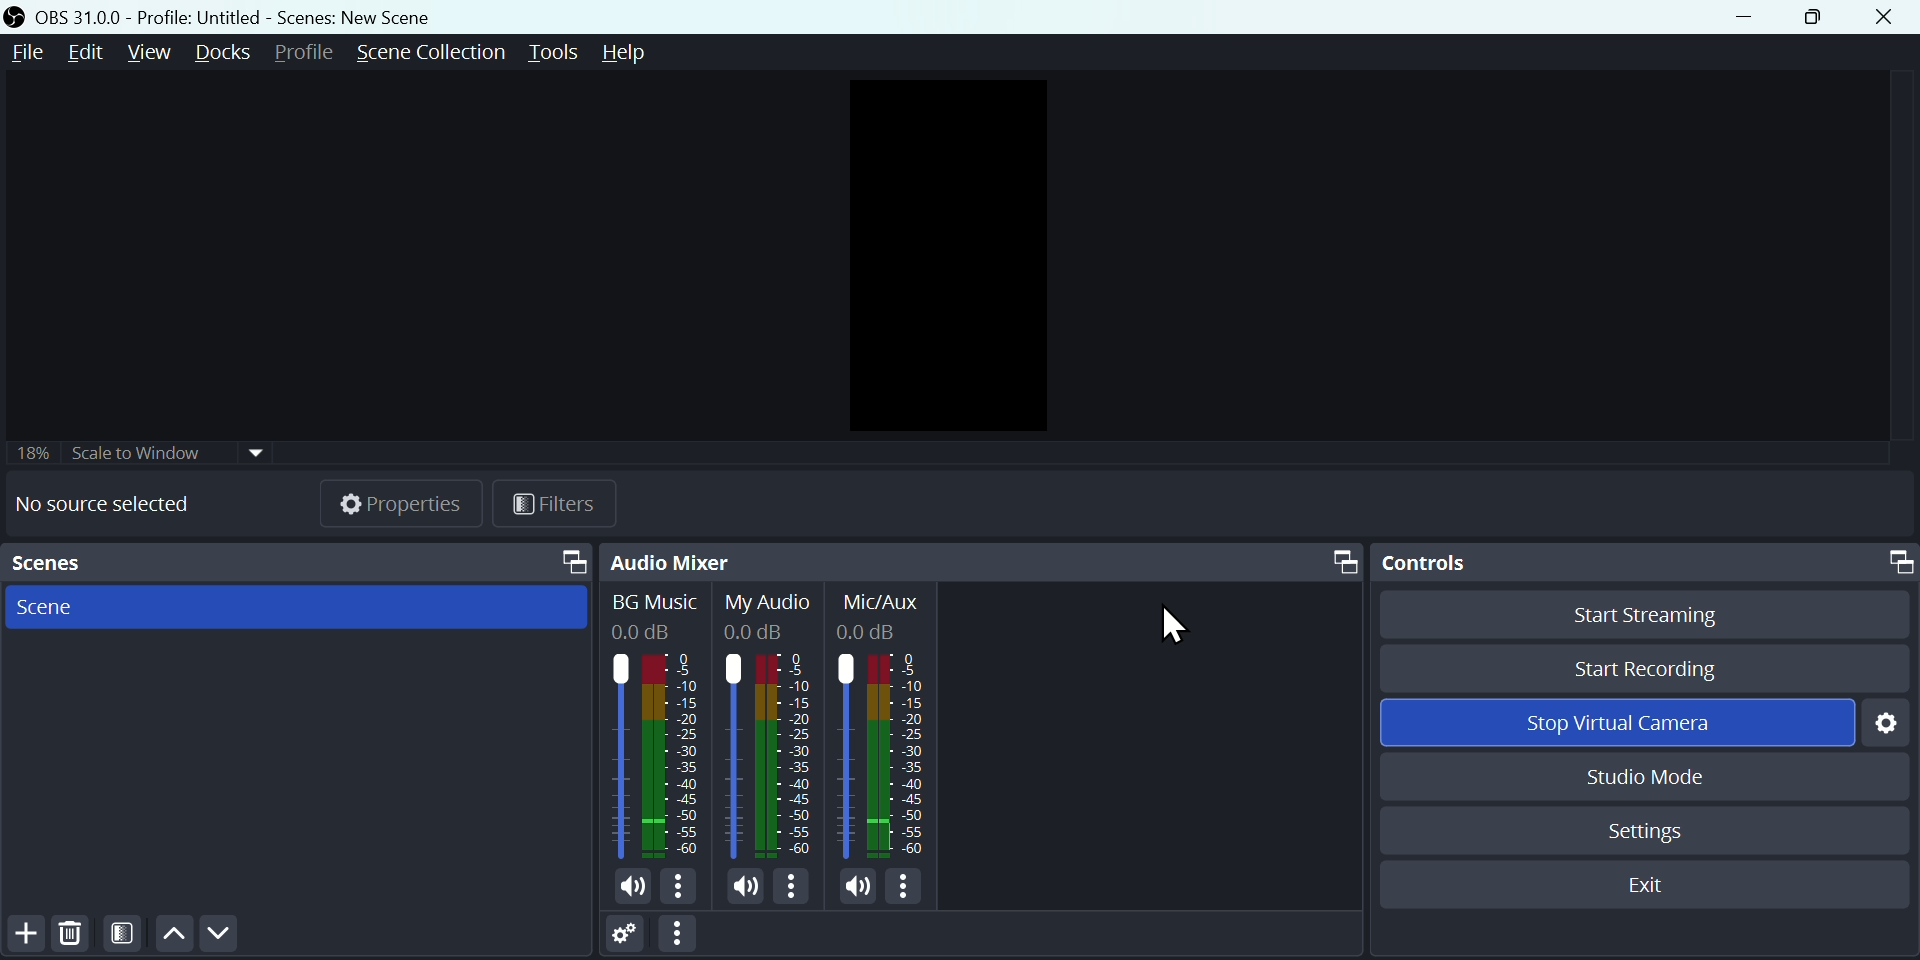 The width and height of the screenshot is (1920, 960). I want to click on Down, so click(217, 933).